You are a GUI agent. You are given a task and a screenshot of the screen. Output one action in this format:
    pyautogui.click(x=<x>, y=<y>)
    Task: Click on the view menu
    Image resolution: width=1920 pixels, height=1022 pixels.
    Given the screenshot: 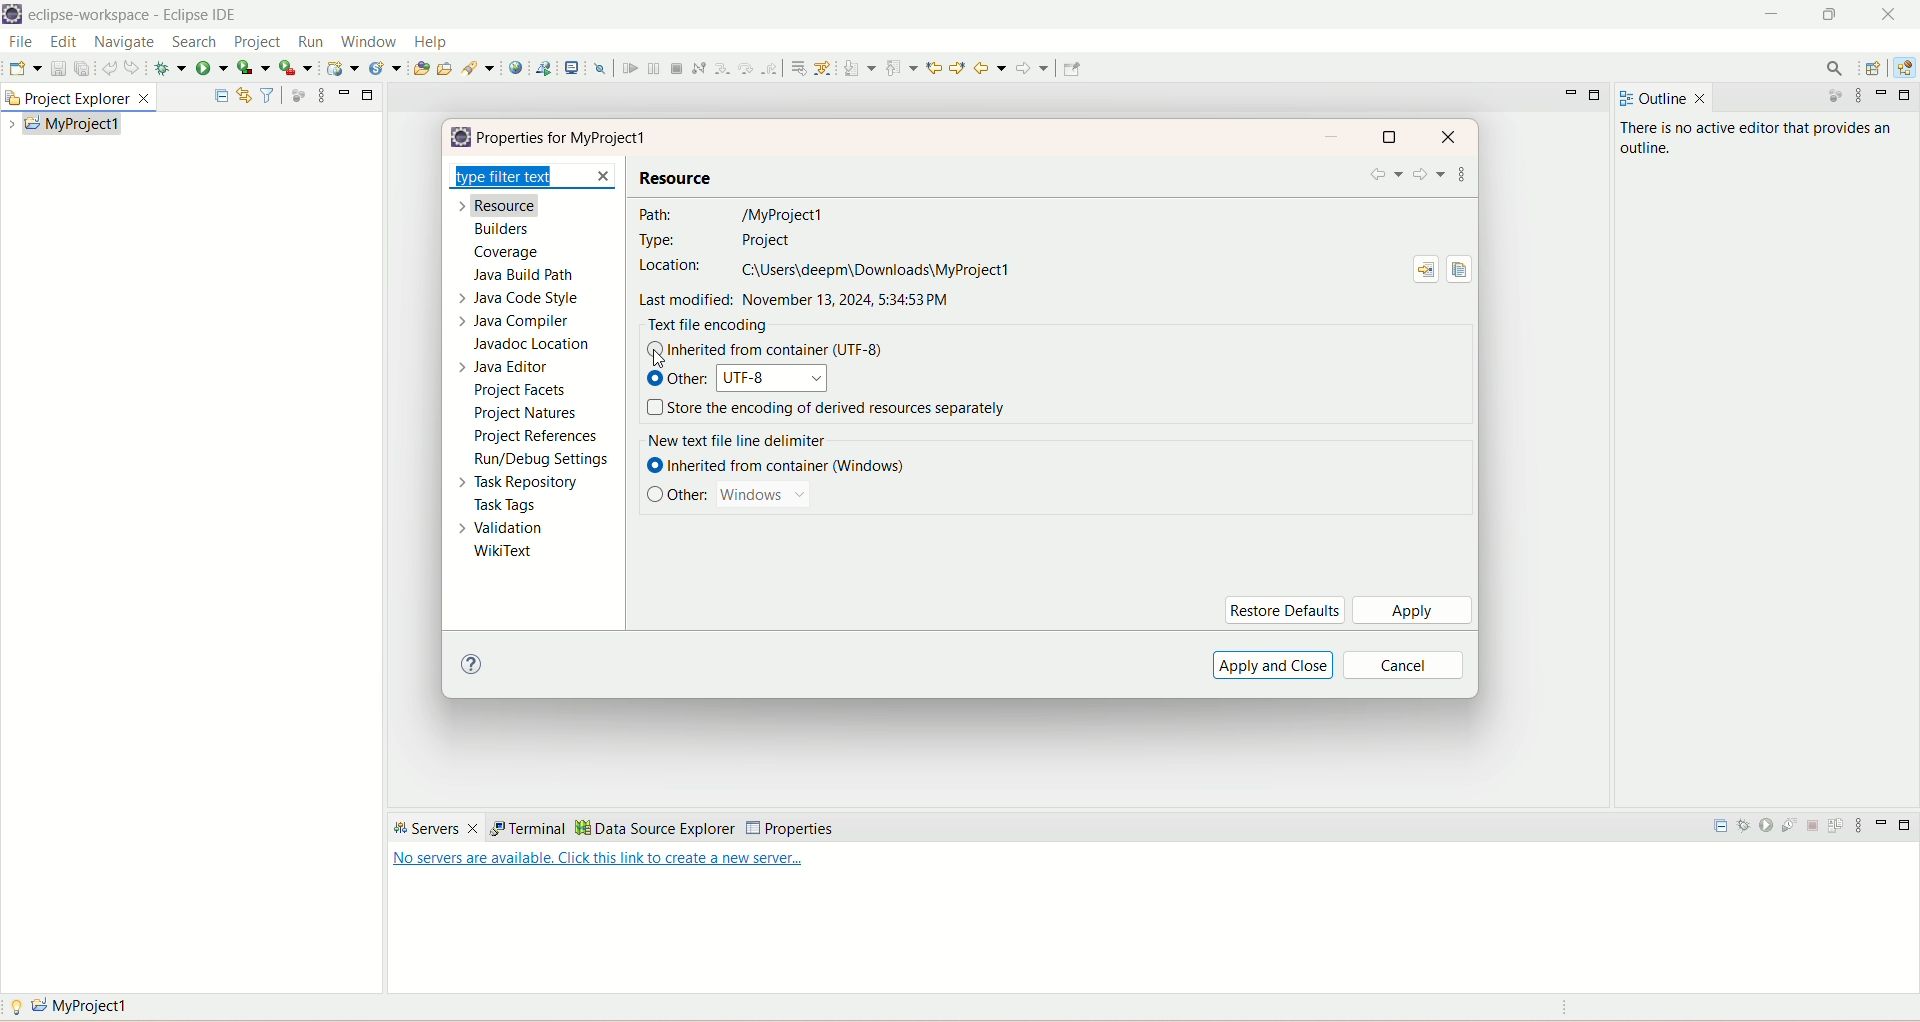 What is the action you would take?
    pyautogui.click(x=1863, y=826)
    